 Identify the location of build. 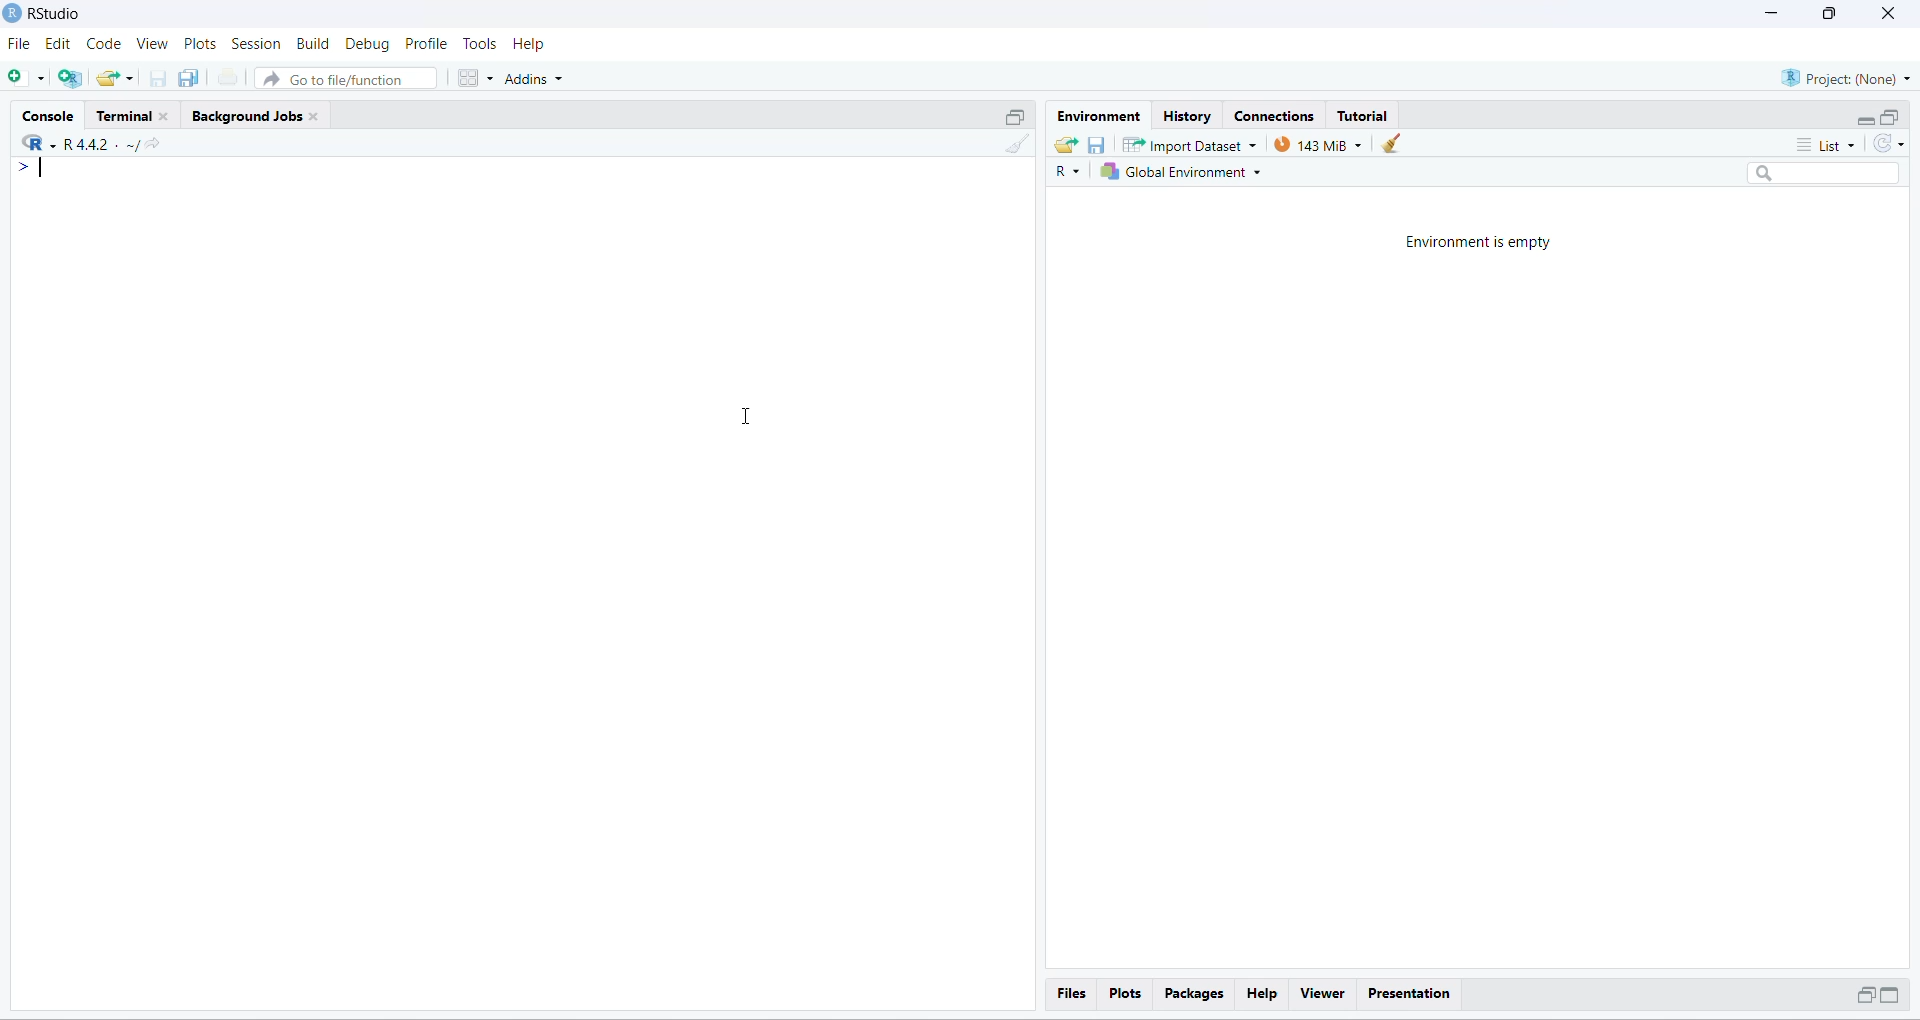
(314, 44).